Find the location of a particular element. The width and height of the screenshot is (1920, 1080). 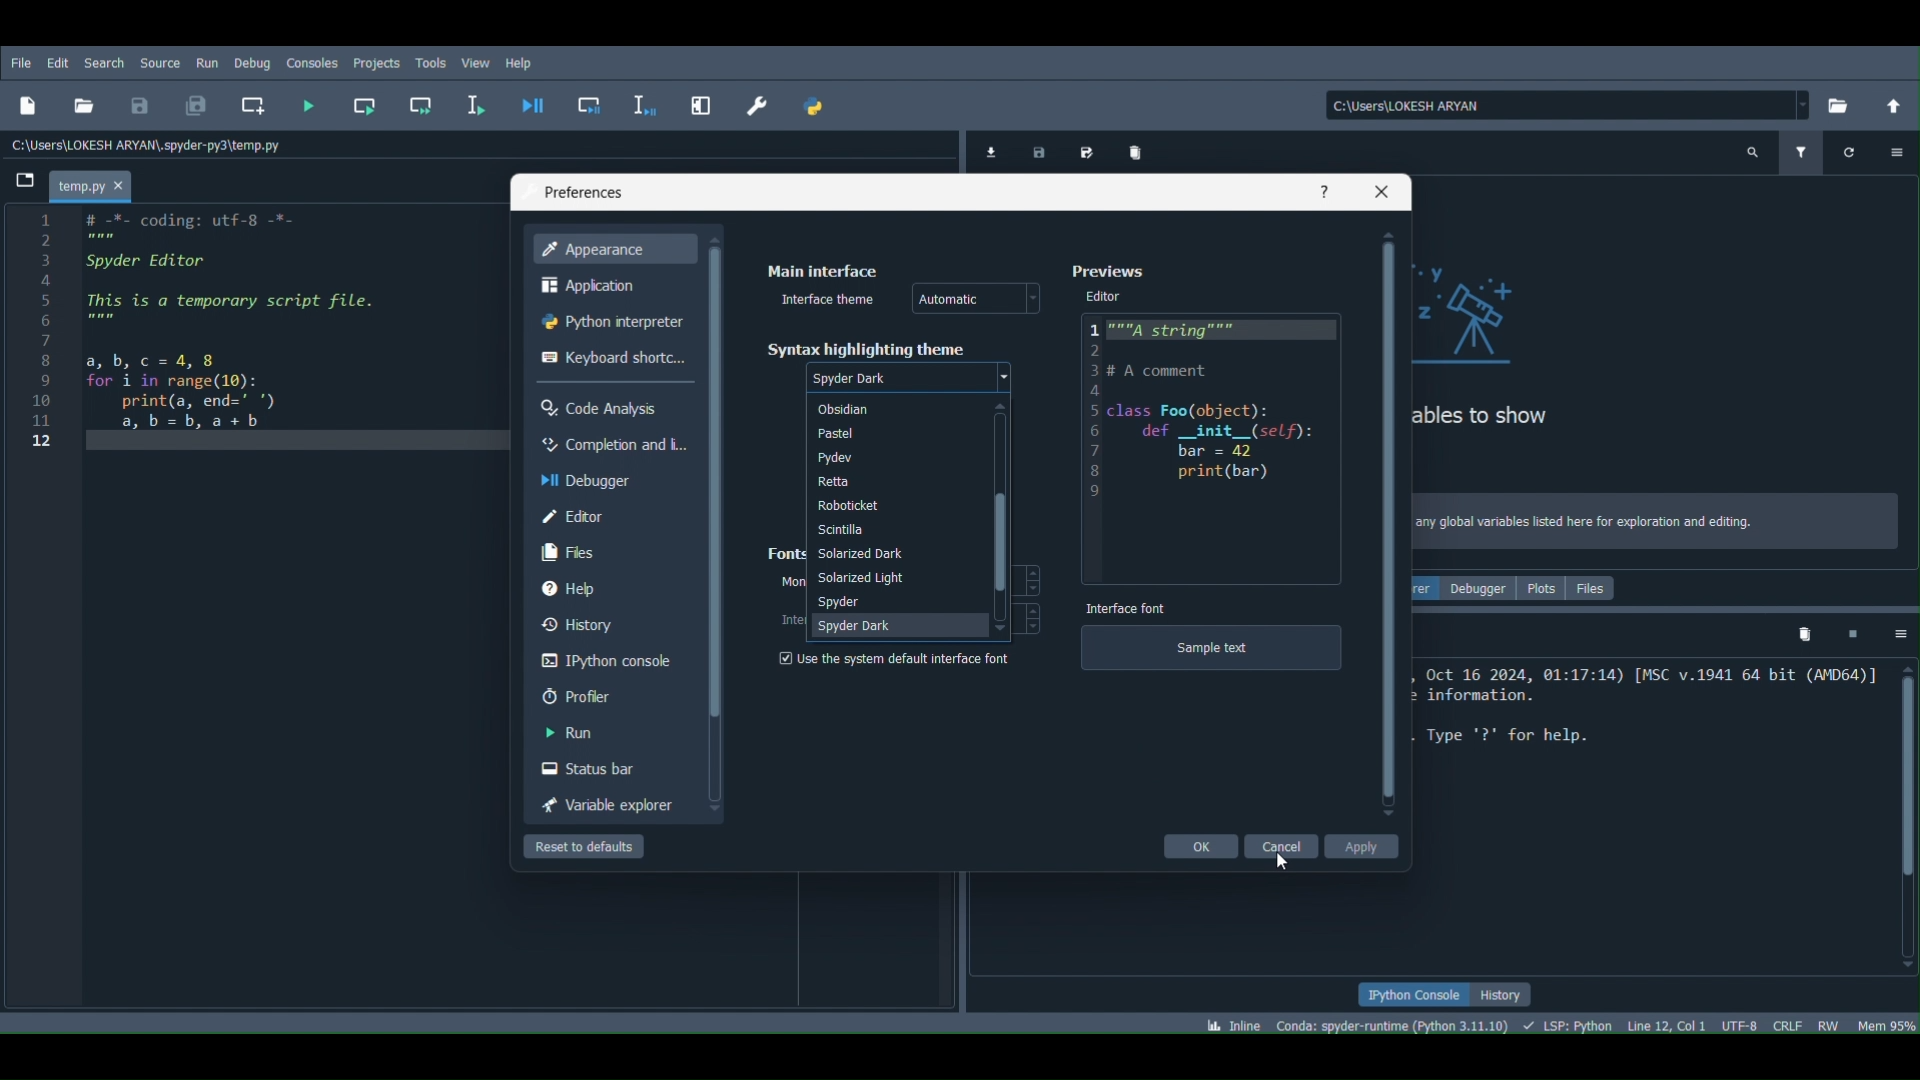

Run file (F5) is located at coordinates (311, 106).